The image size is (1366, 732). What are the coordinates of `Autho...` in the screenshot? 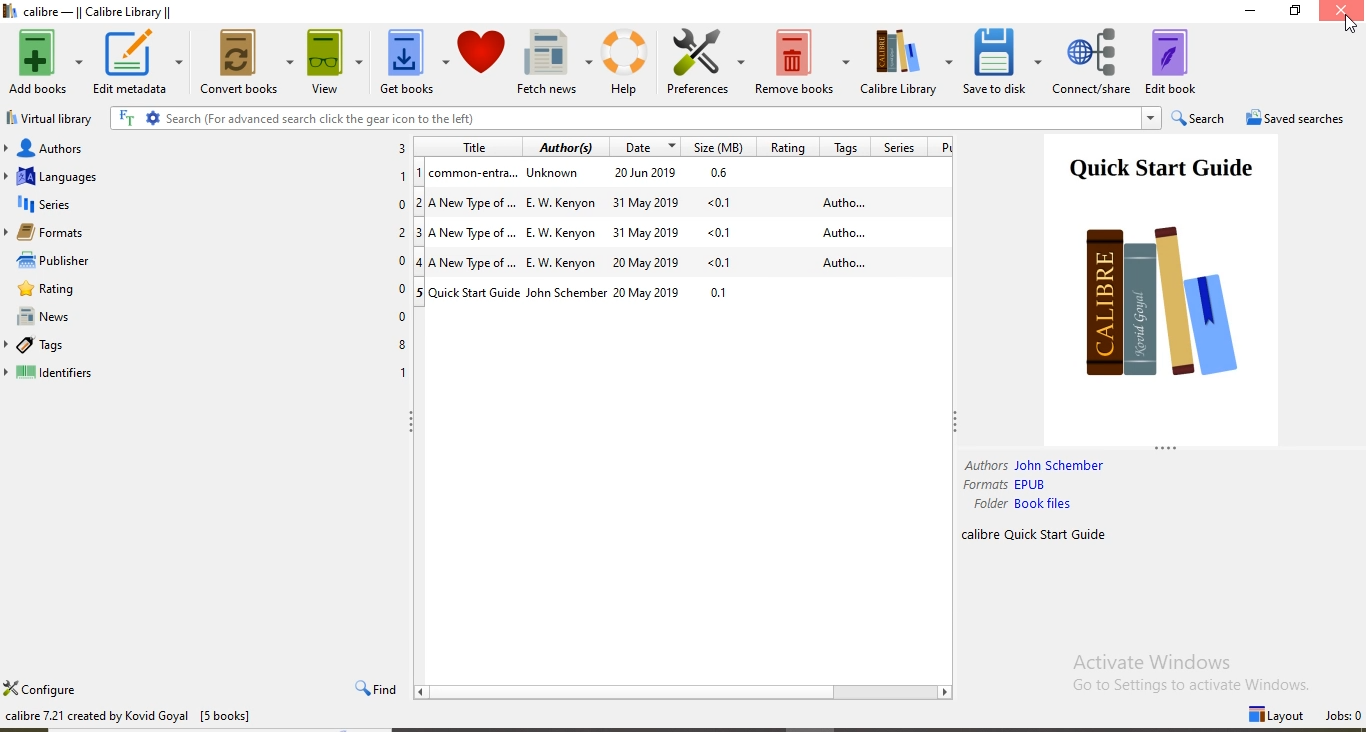 It's located at (841, 230).